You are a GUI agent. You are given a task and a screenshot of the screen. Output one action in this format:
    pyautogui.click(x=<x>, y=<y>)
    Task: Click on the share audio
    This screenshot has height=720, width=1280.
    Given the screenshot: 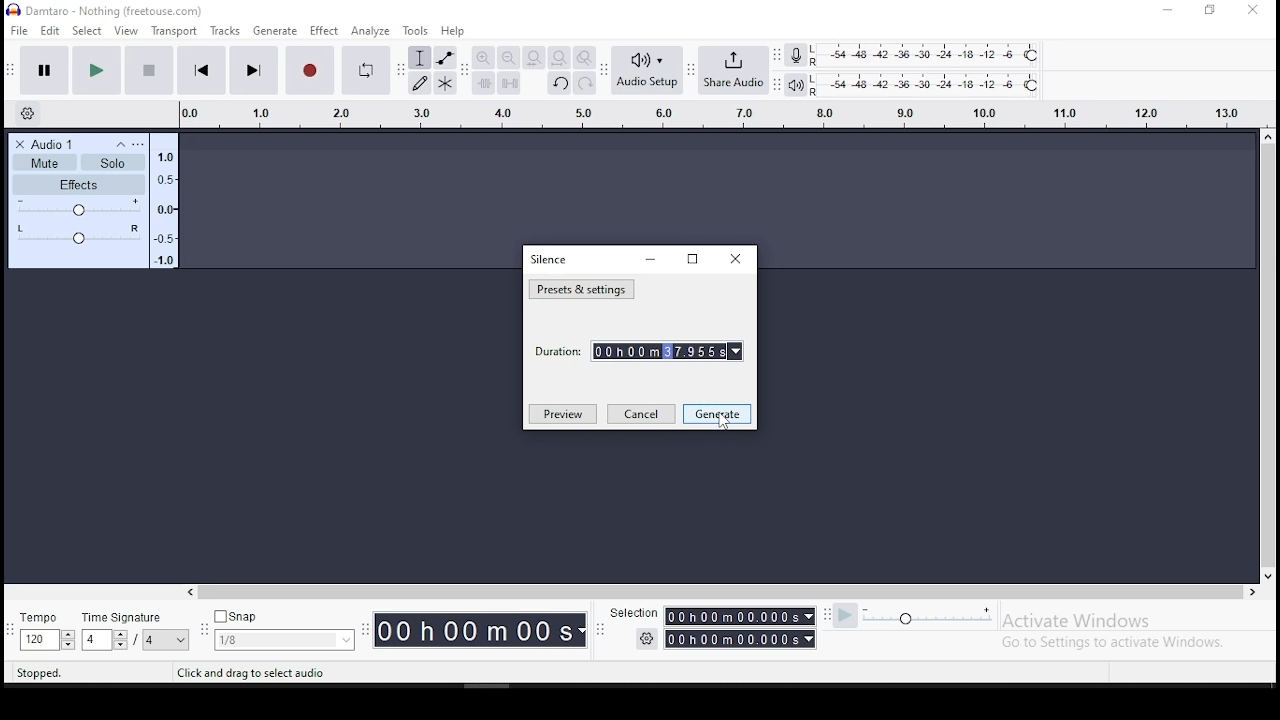 What is the action you would take?
    pyautogui.click(x=734, y=71)
    